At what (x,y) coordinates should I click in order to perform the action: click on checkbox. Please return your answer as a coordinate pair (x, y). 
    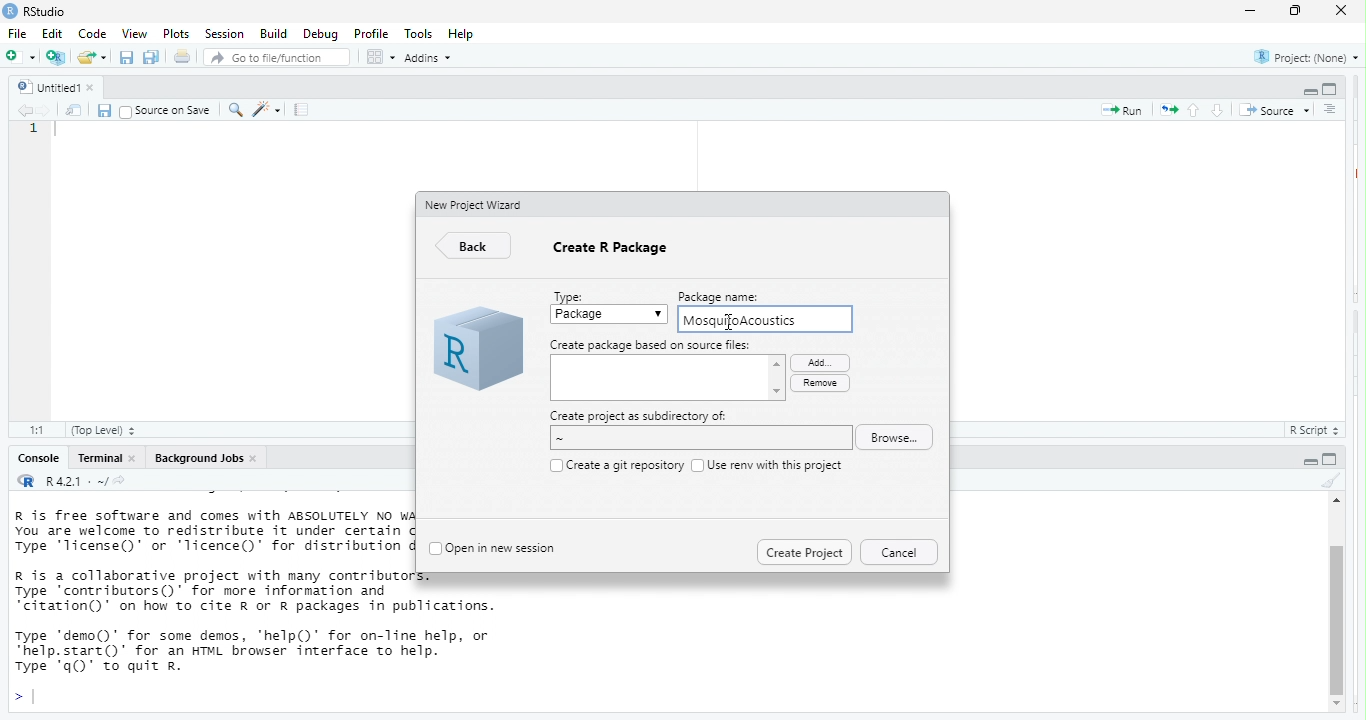
    Looking at the image, I should click on (434, 549).